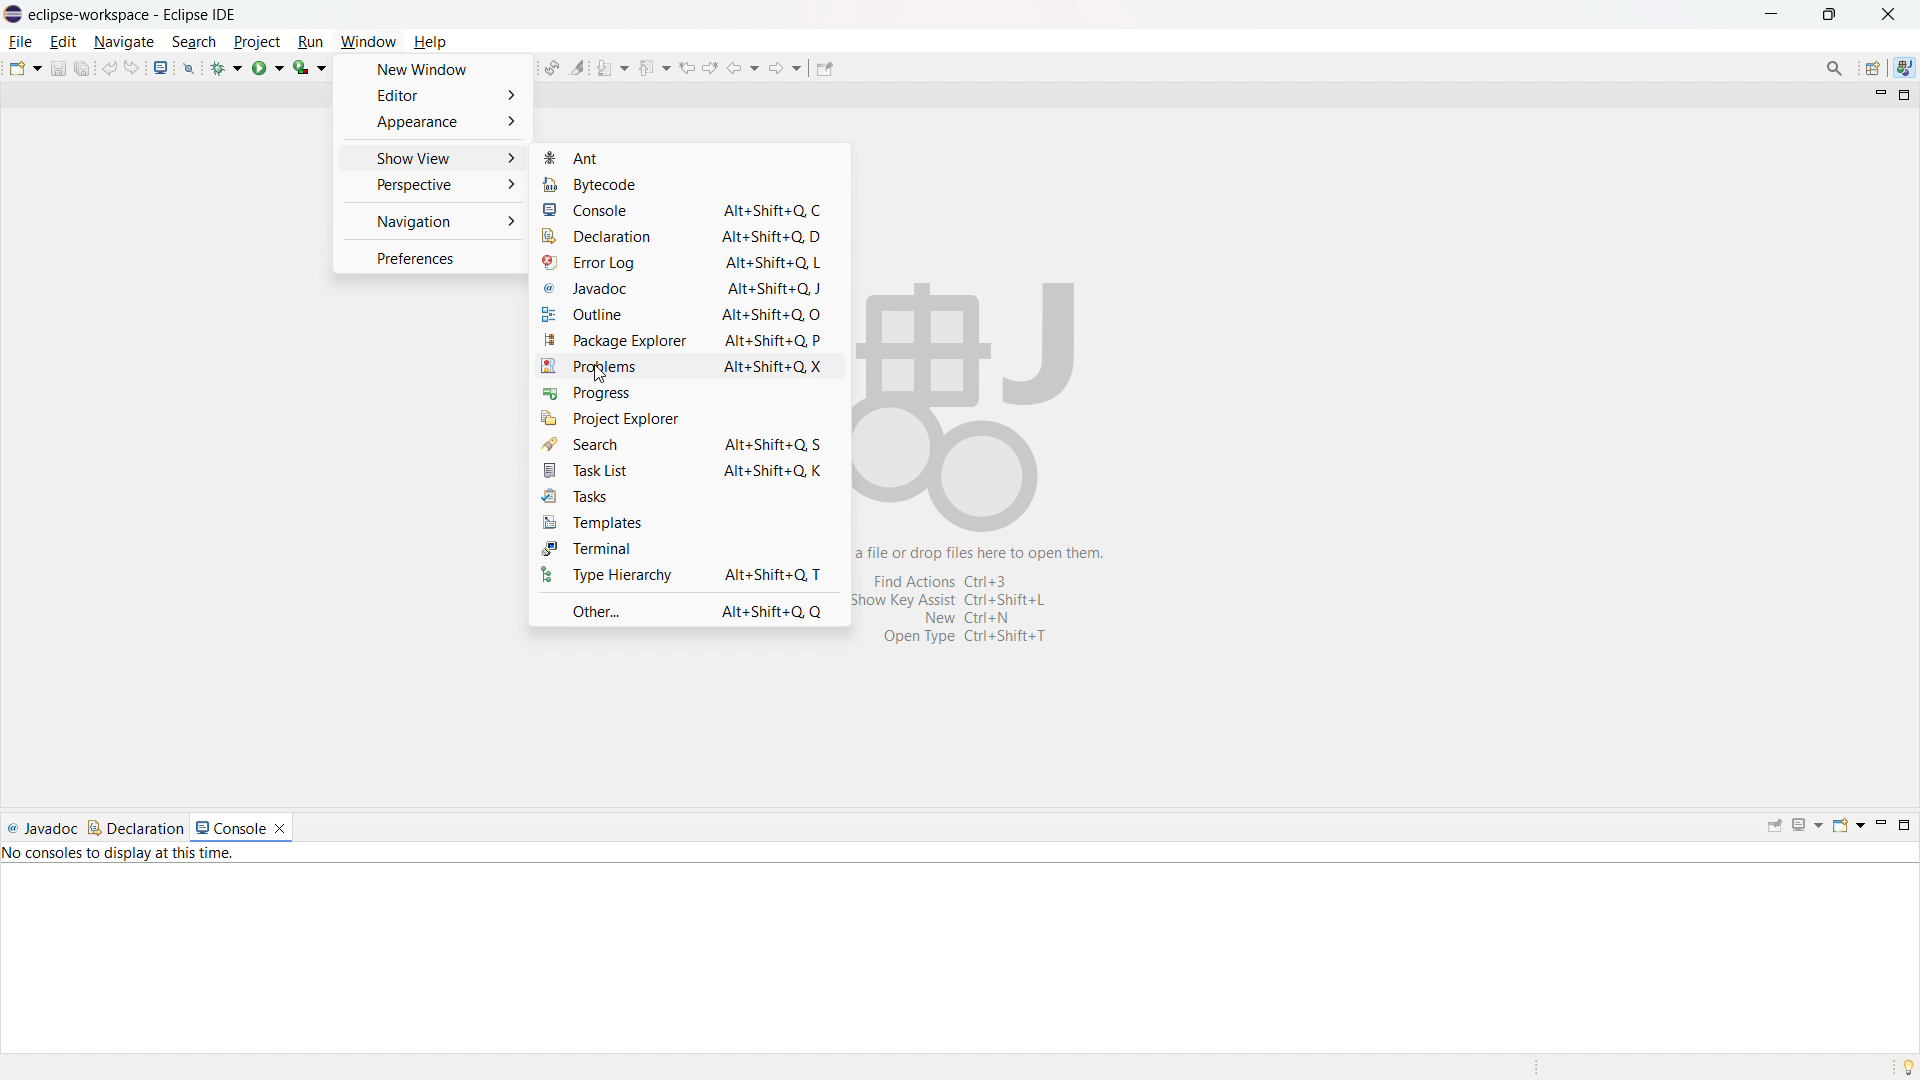  I want to click on undo, so click(108, 68).